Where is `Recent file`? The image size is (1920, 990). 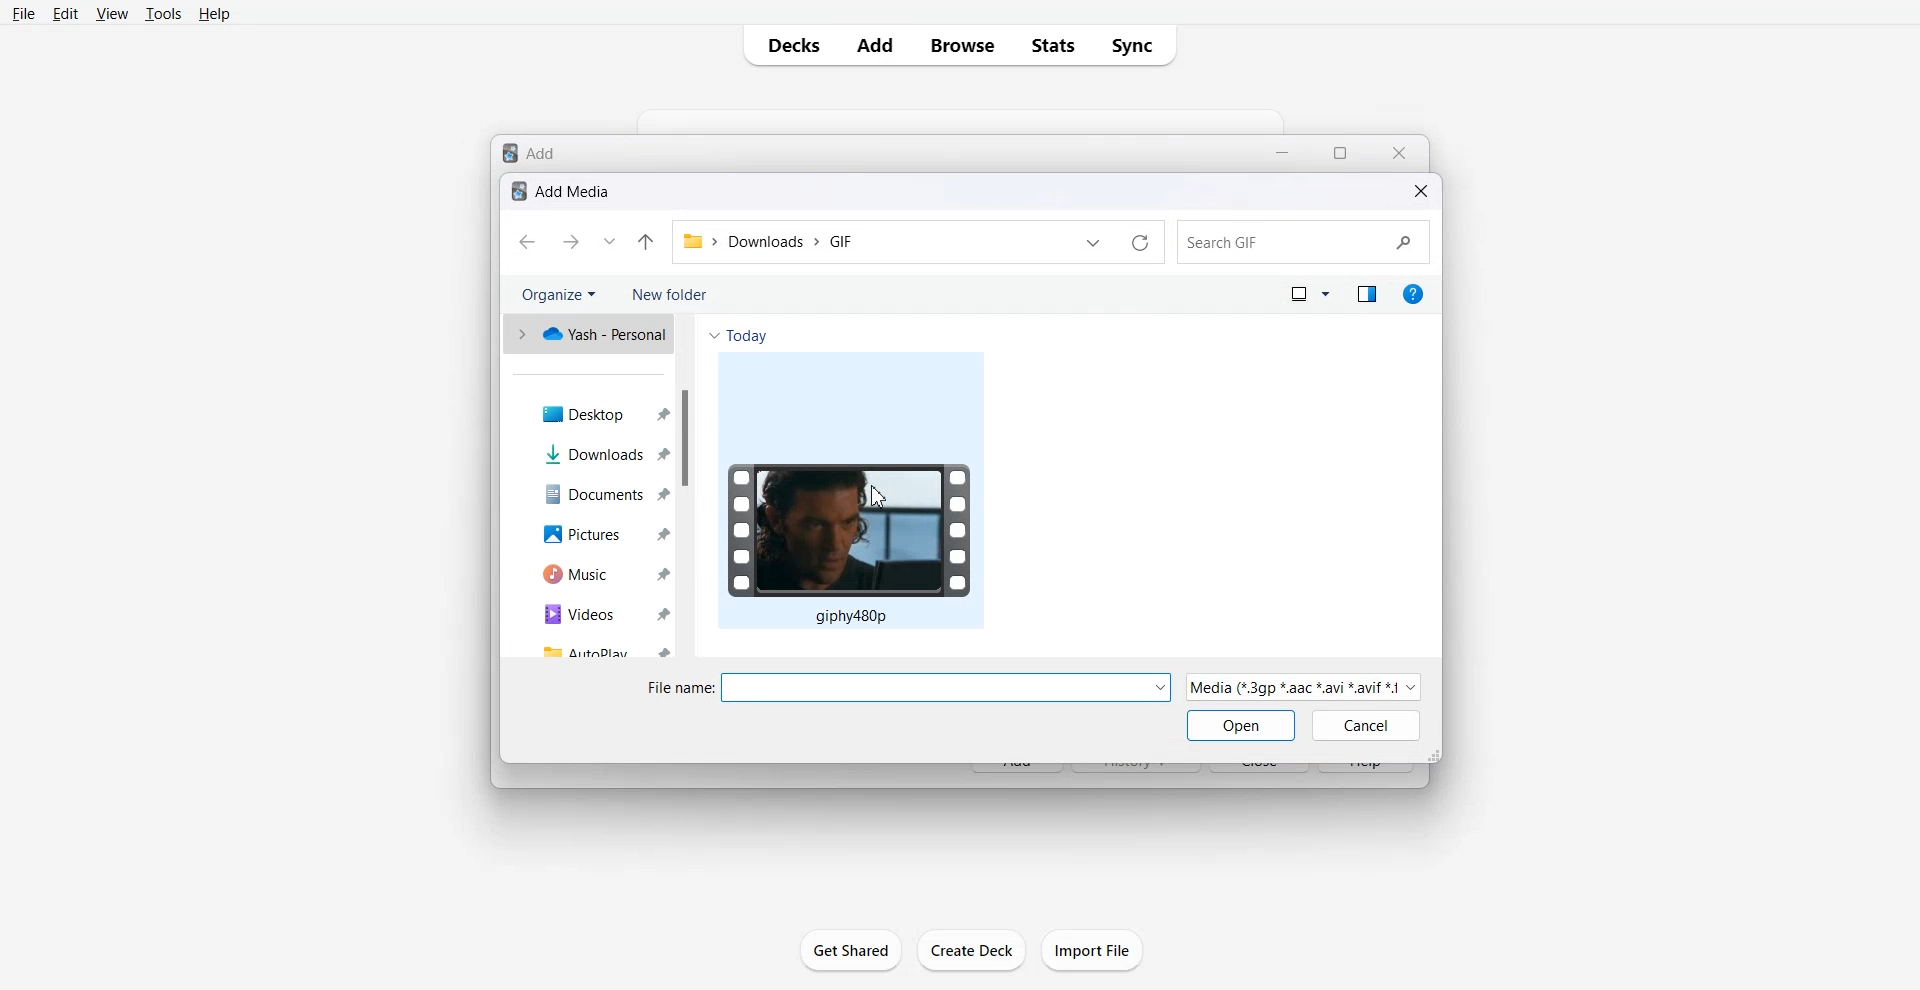 Recent file is located at coordinates (610, 244).